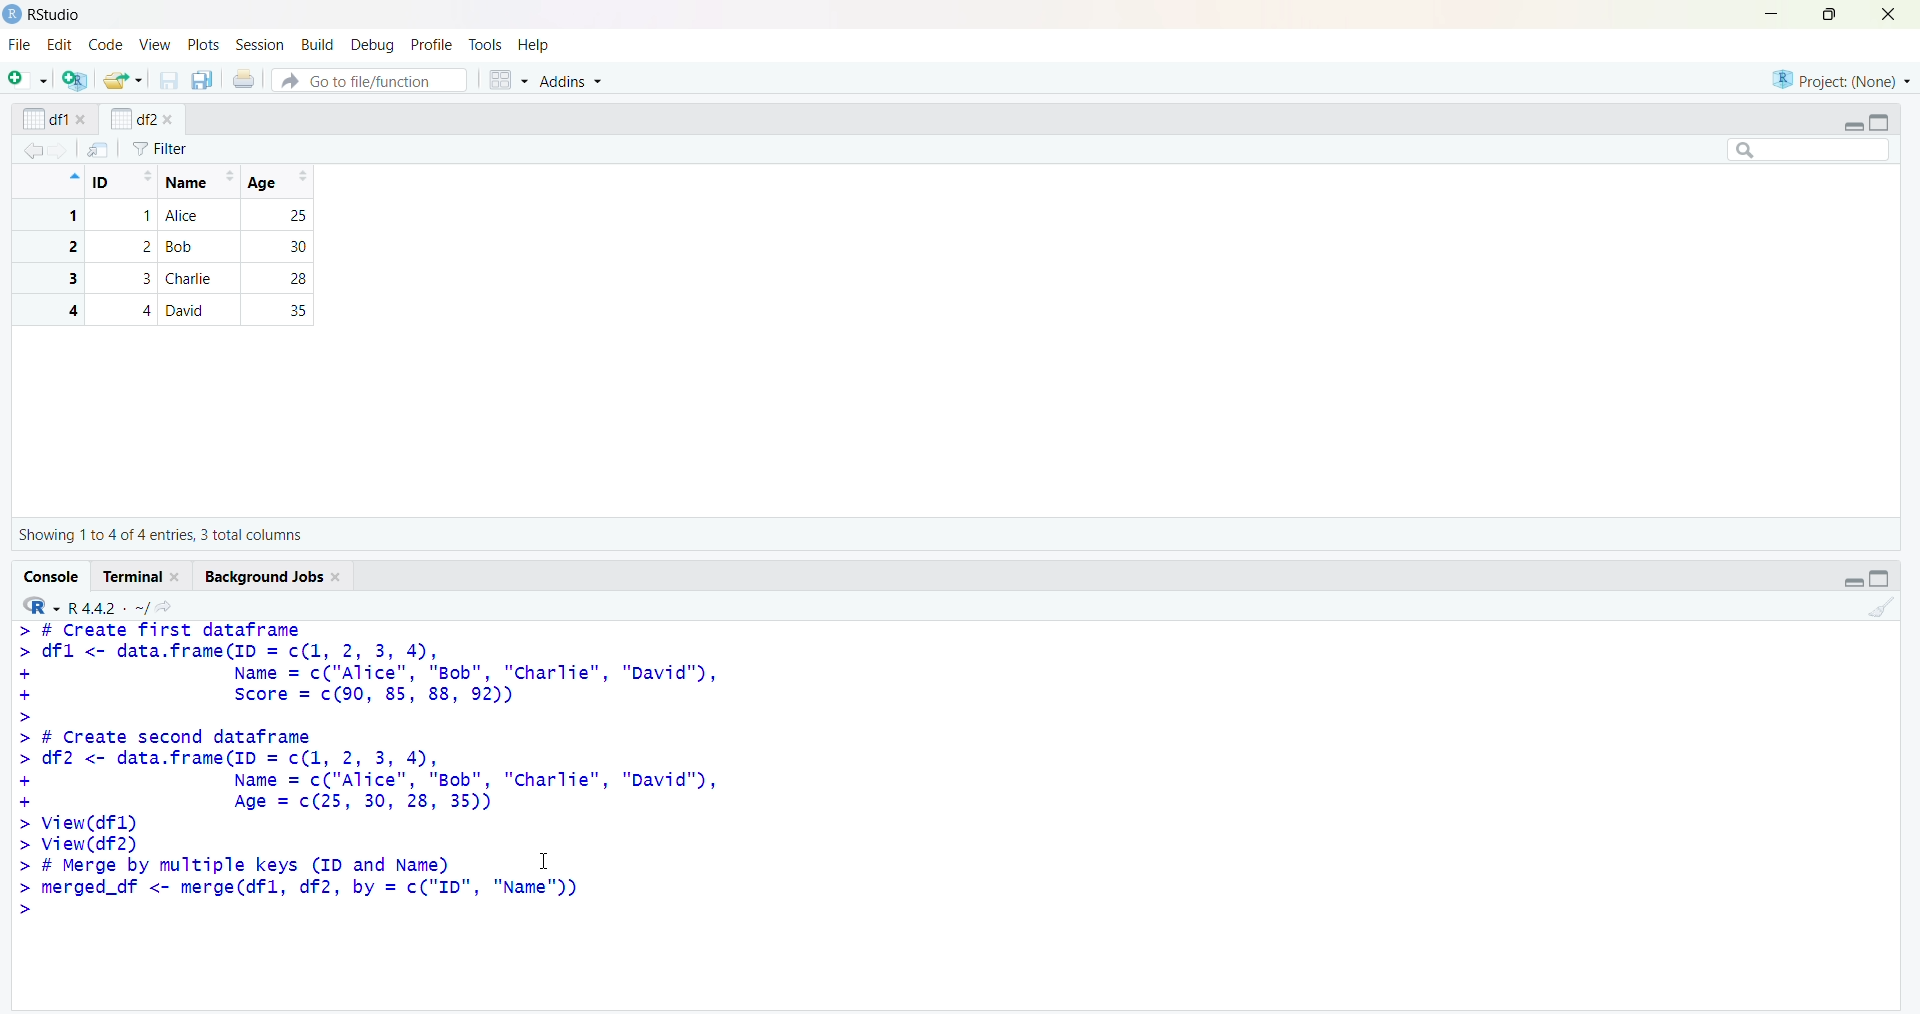 The width and height of the screenshot is (1920, 1014). I want to click on session, so click(264, 45).